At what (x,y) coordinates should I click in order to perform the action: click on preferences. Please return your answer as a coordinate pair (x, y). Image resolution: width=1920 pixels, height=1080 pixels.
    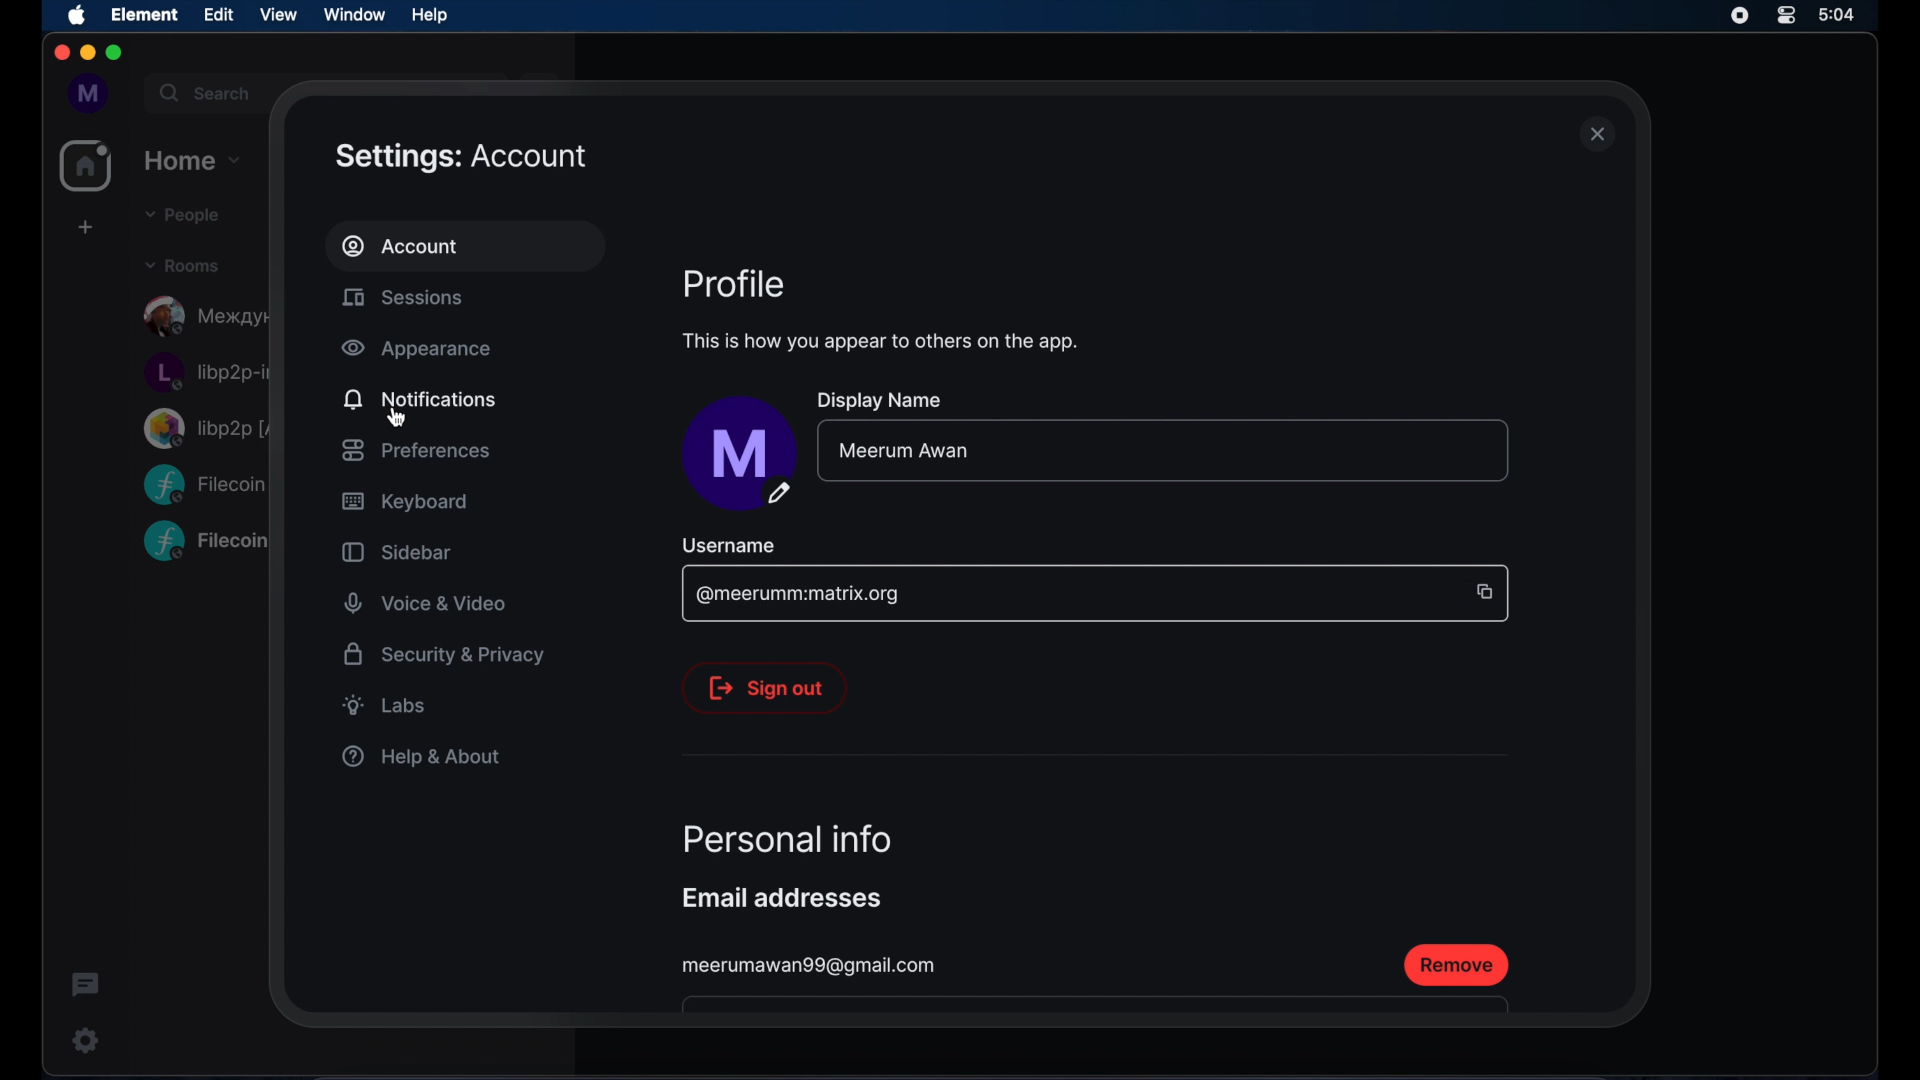
    Looking at the image, I should click on (415, 450).